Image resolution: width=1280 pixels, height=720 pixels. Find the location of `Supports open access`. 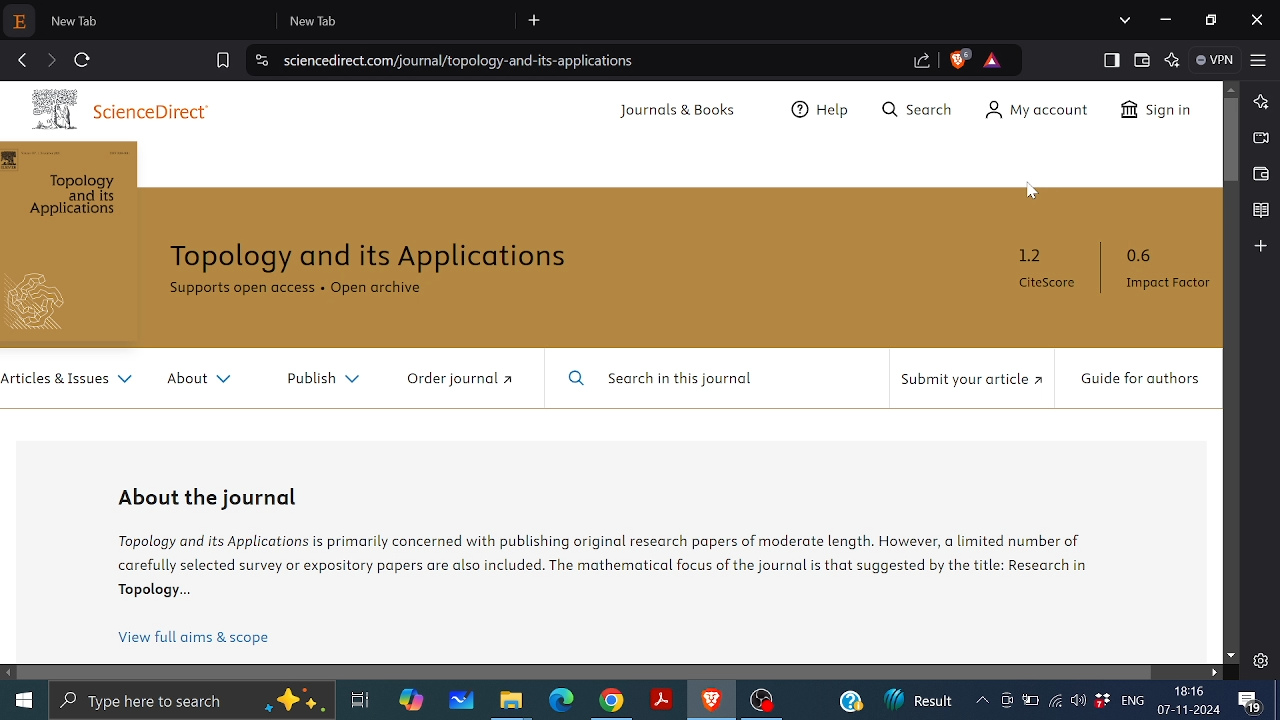

Supports open access is located at coordinates (241, 288).